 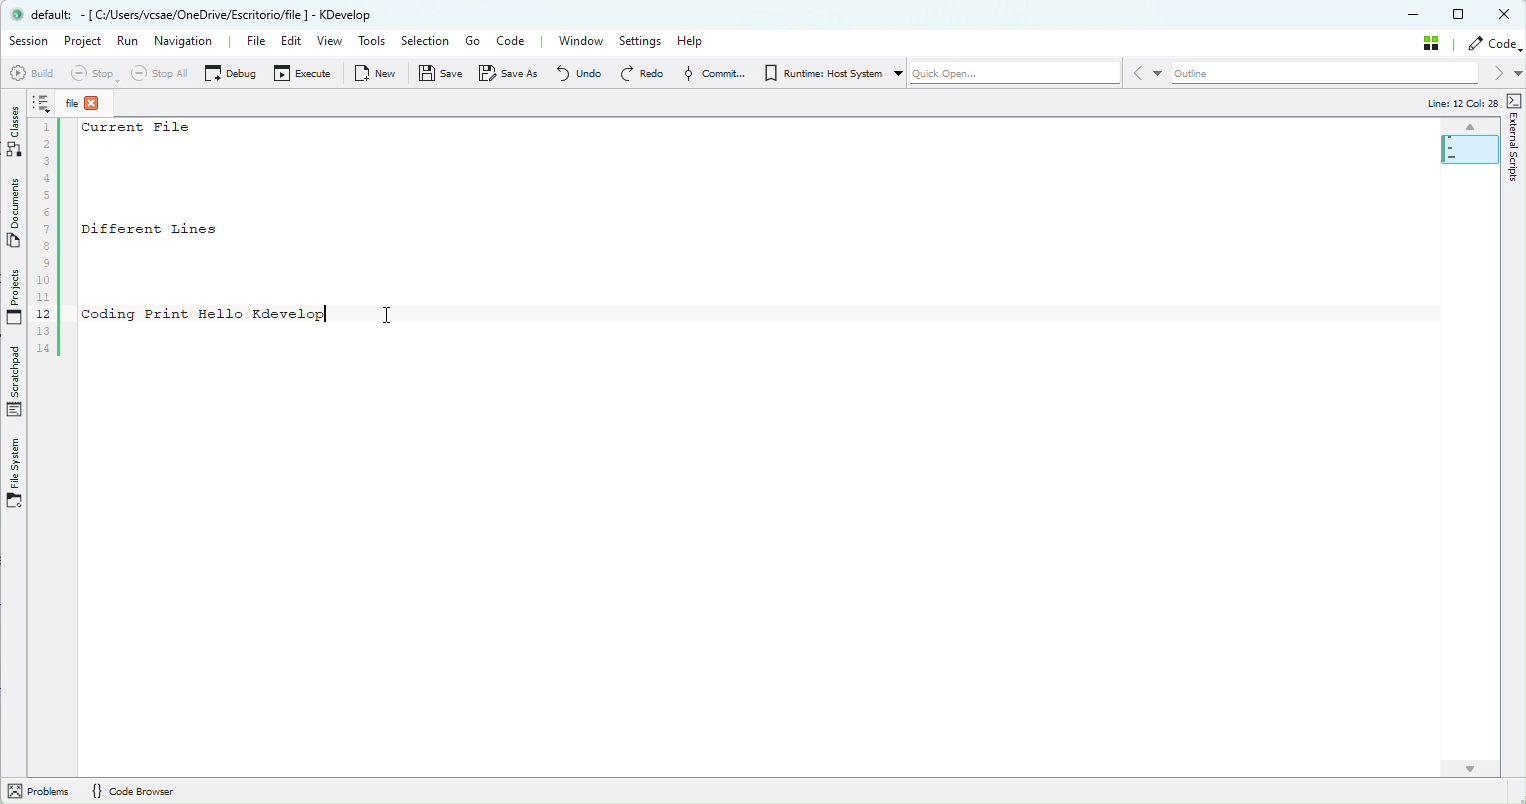 I want to click on File, so click(x=262, y=44).